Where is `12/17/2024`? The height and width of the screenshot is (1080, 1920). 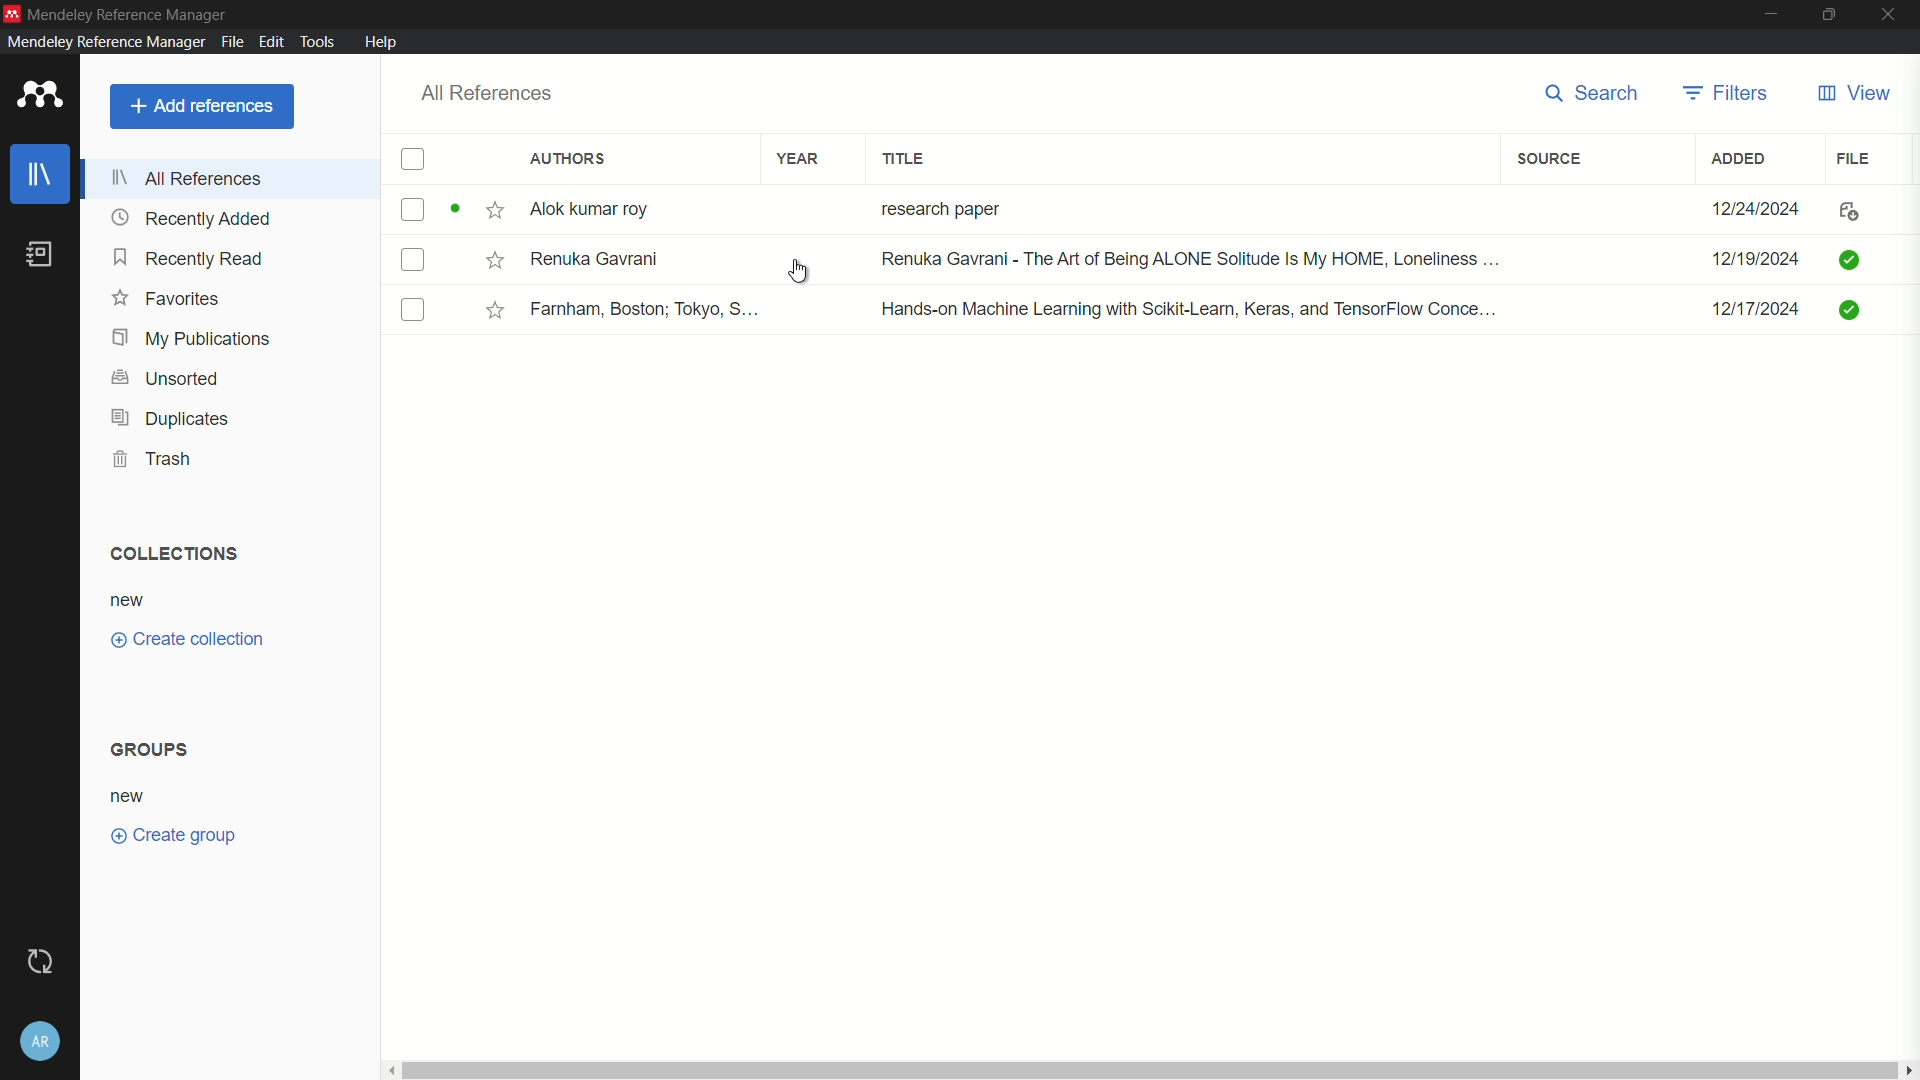
12/17/2024 is located at coordinates (1744, 309).